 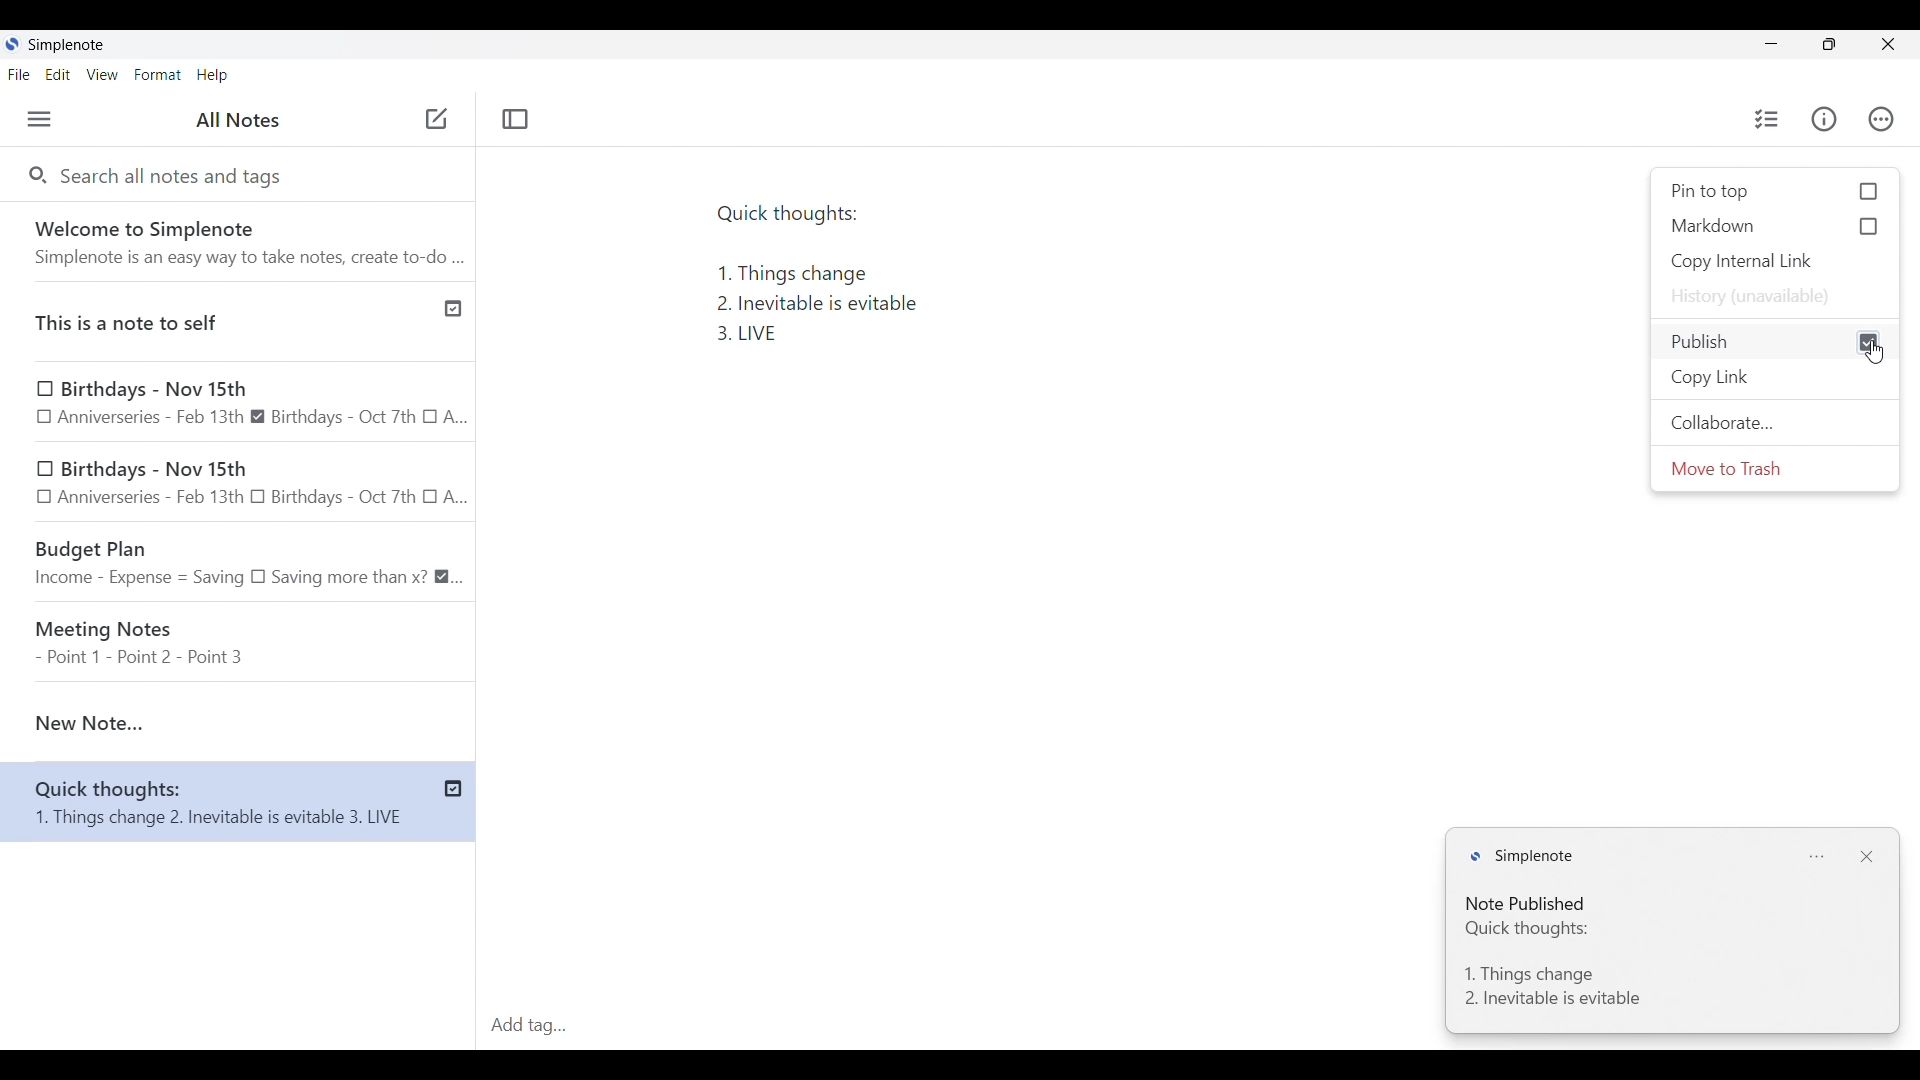 I want to click on Note text, so click(x=1667, y=962).